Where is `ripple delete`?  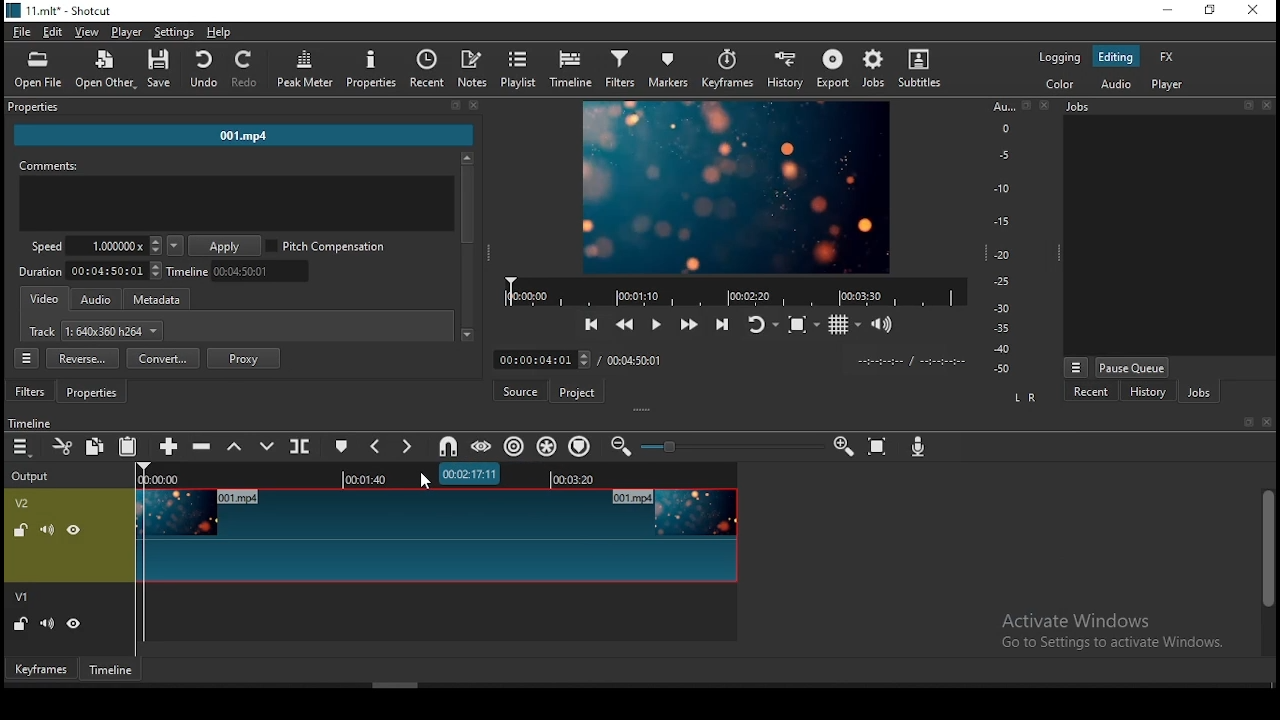
ripple delete is located at coordinates (205, 445).